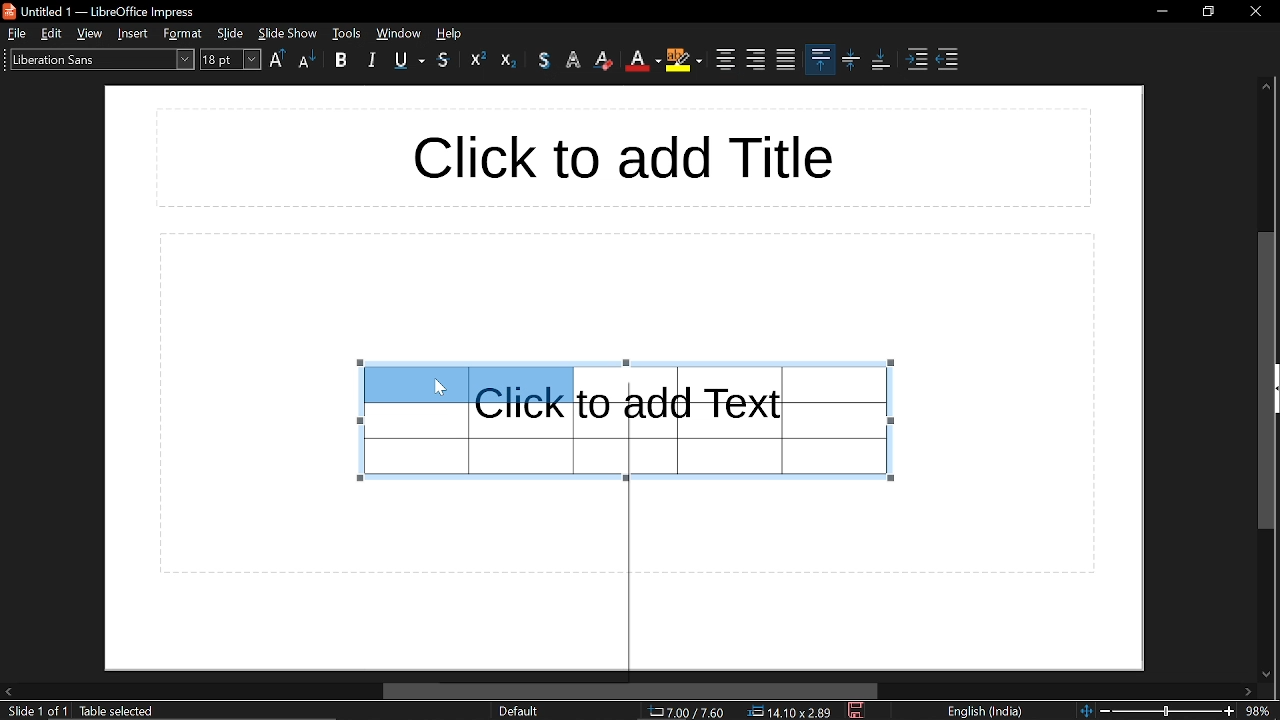 The width and height of the screenshot is (1280, 720). Describe the element at coordinates (1229, 711) in the screenshot. I see `zoom in` at that location.